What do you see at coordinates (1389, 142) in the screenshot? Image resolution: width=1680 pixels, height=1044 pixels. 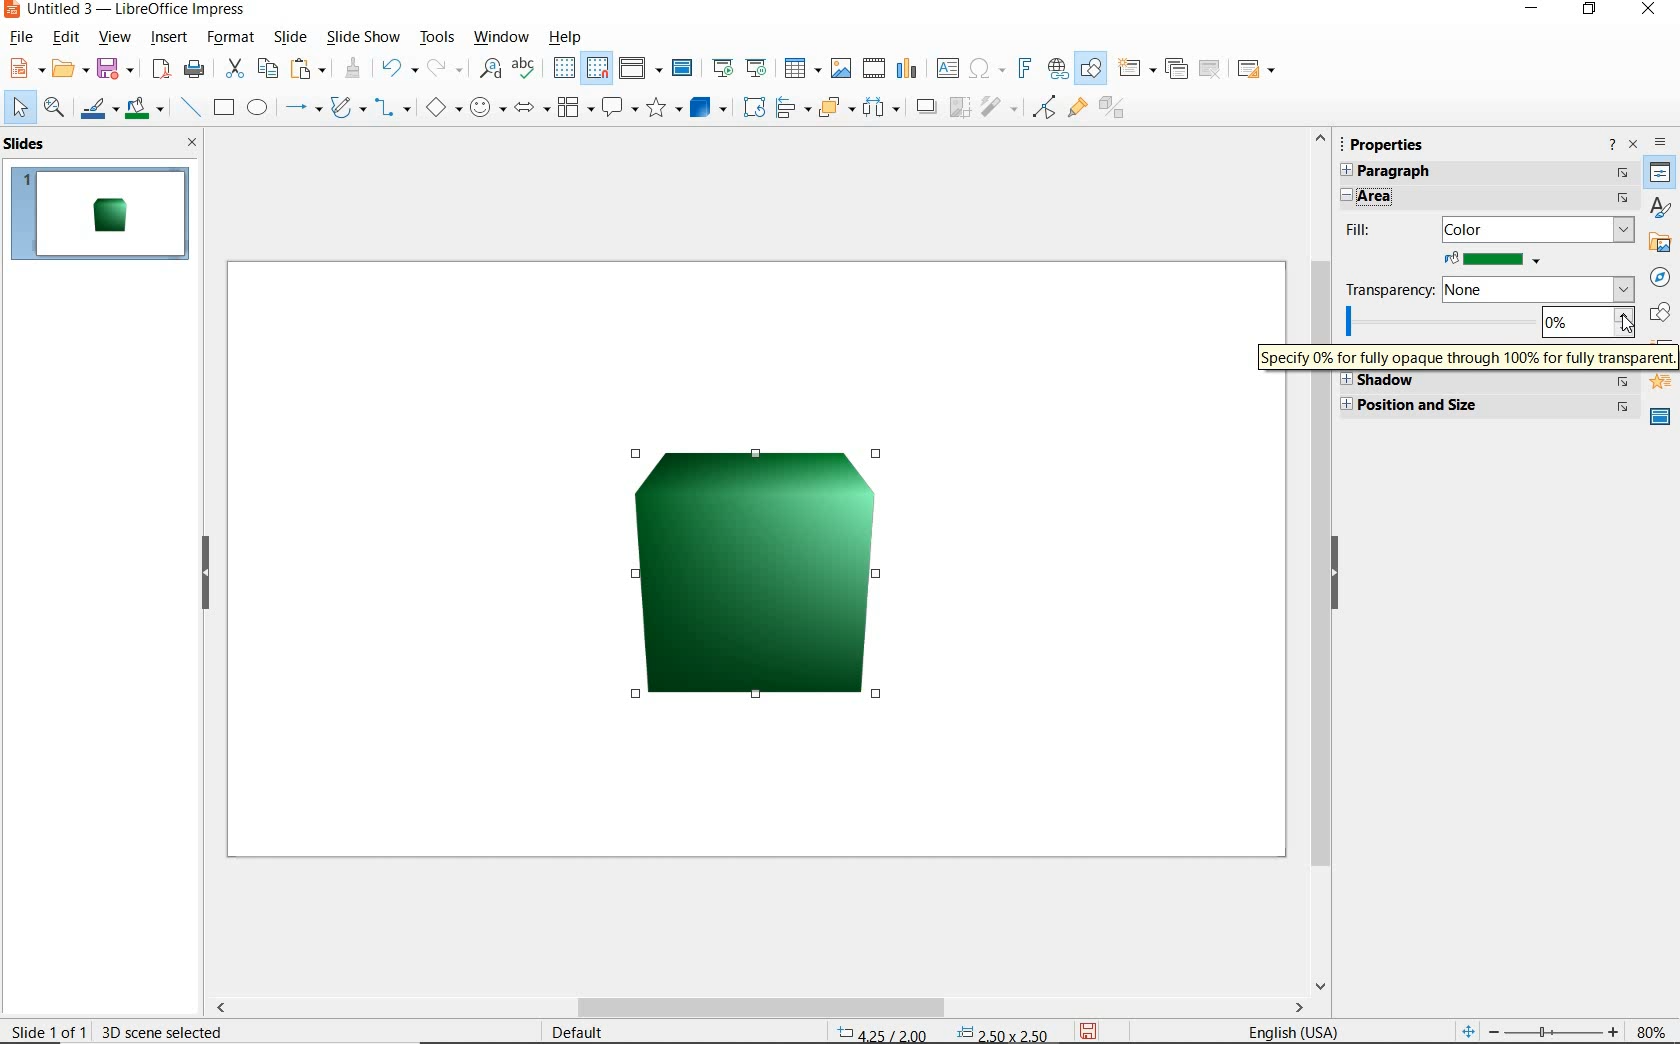 I see `PROPERTIES` at bounding box center [1389, 142].